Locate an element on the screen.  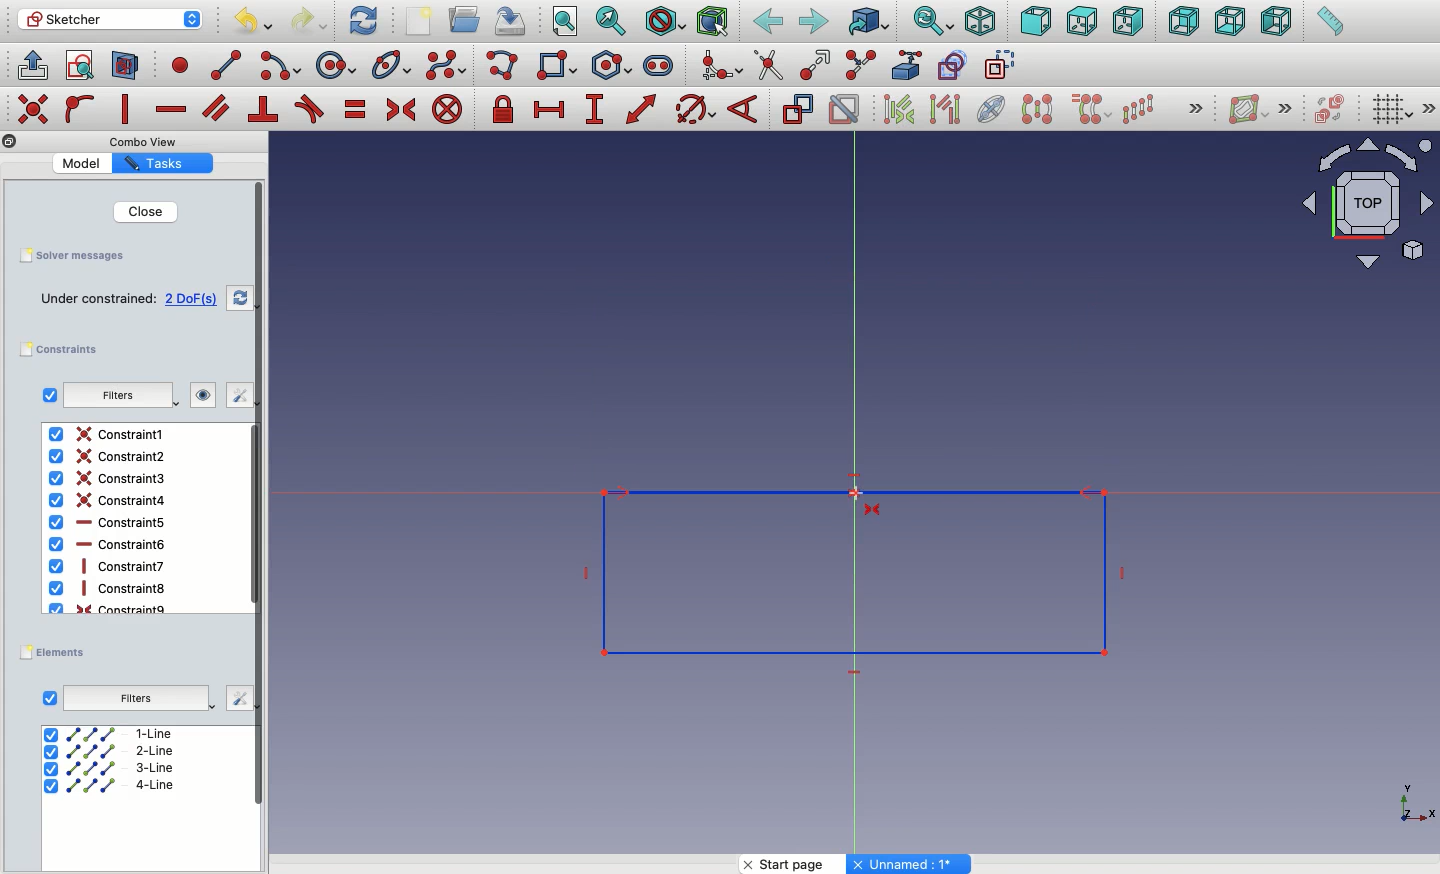
Selected associated geometry is located at coordinates (943, 108).